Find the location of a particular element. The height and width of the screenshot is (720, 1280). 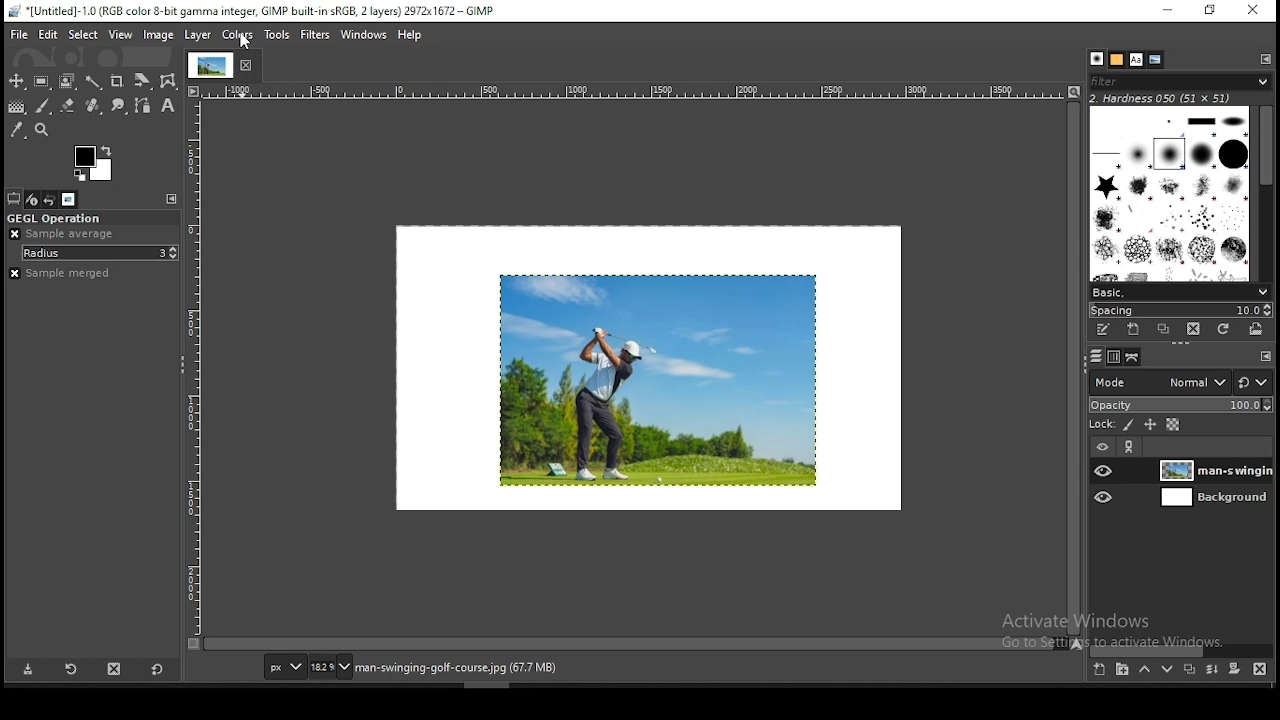

fuzzy select tool is located at coordinates (92, 82).